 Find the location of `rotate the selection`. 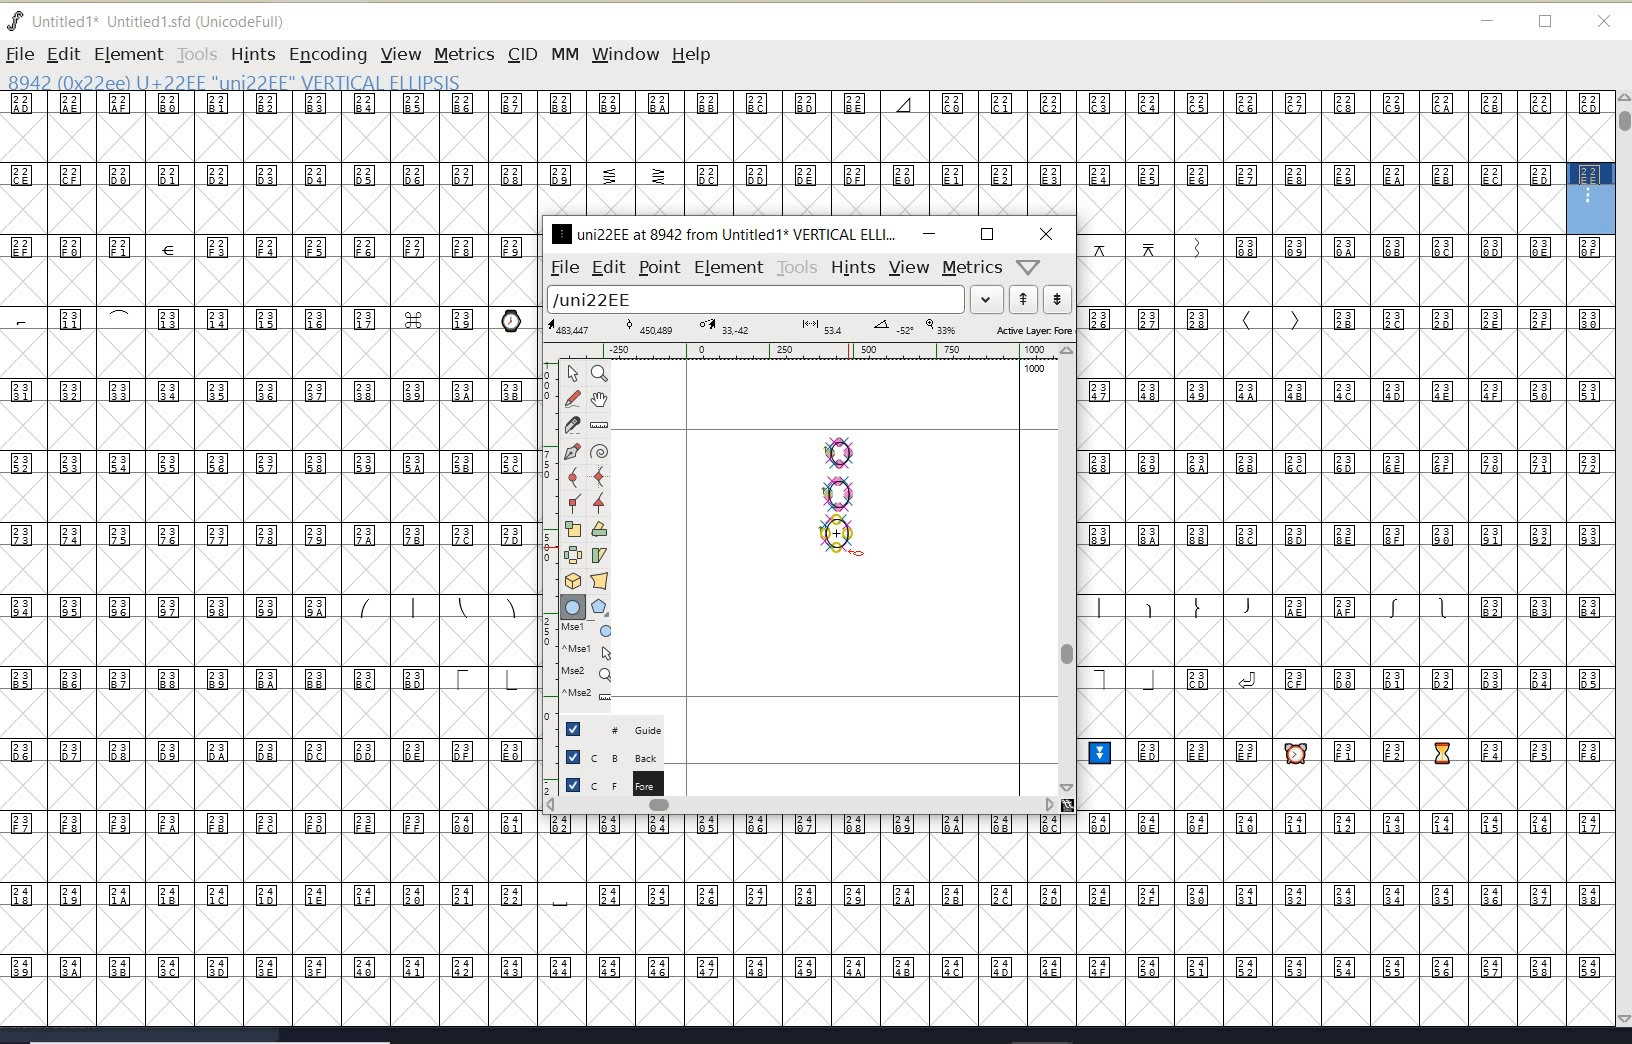

rotate the selection is located at coordinates (600, 529).